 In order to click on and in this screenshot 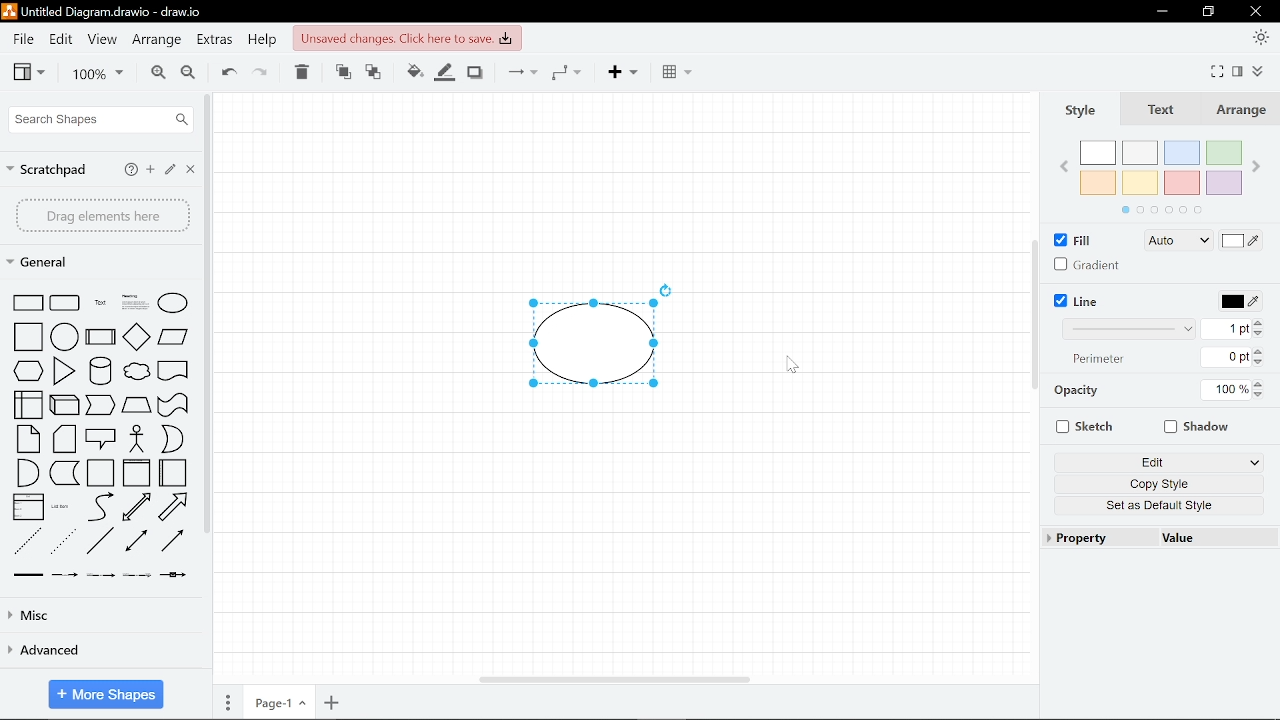, I will do `click(27, 474)`.